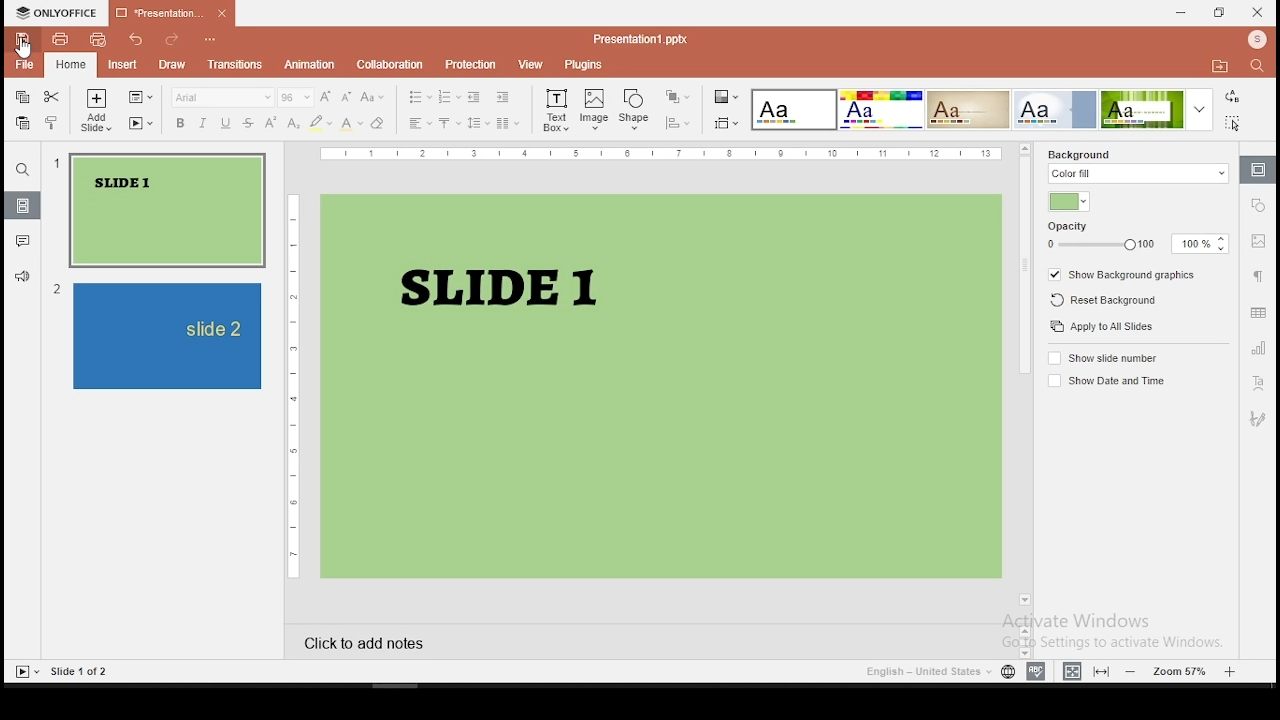 This screenshot has height=720, width=1280. What do you see at coordinates (140, 97) in the screenshot?
I see `change slide layout` at bounding box center [140, 97].